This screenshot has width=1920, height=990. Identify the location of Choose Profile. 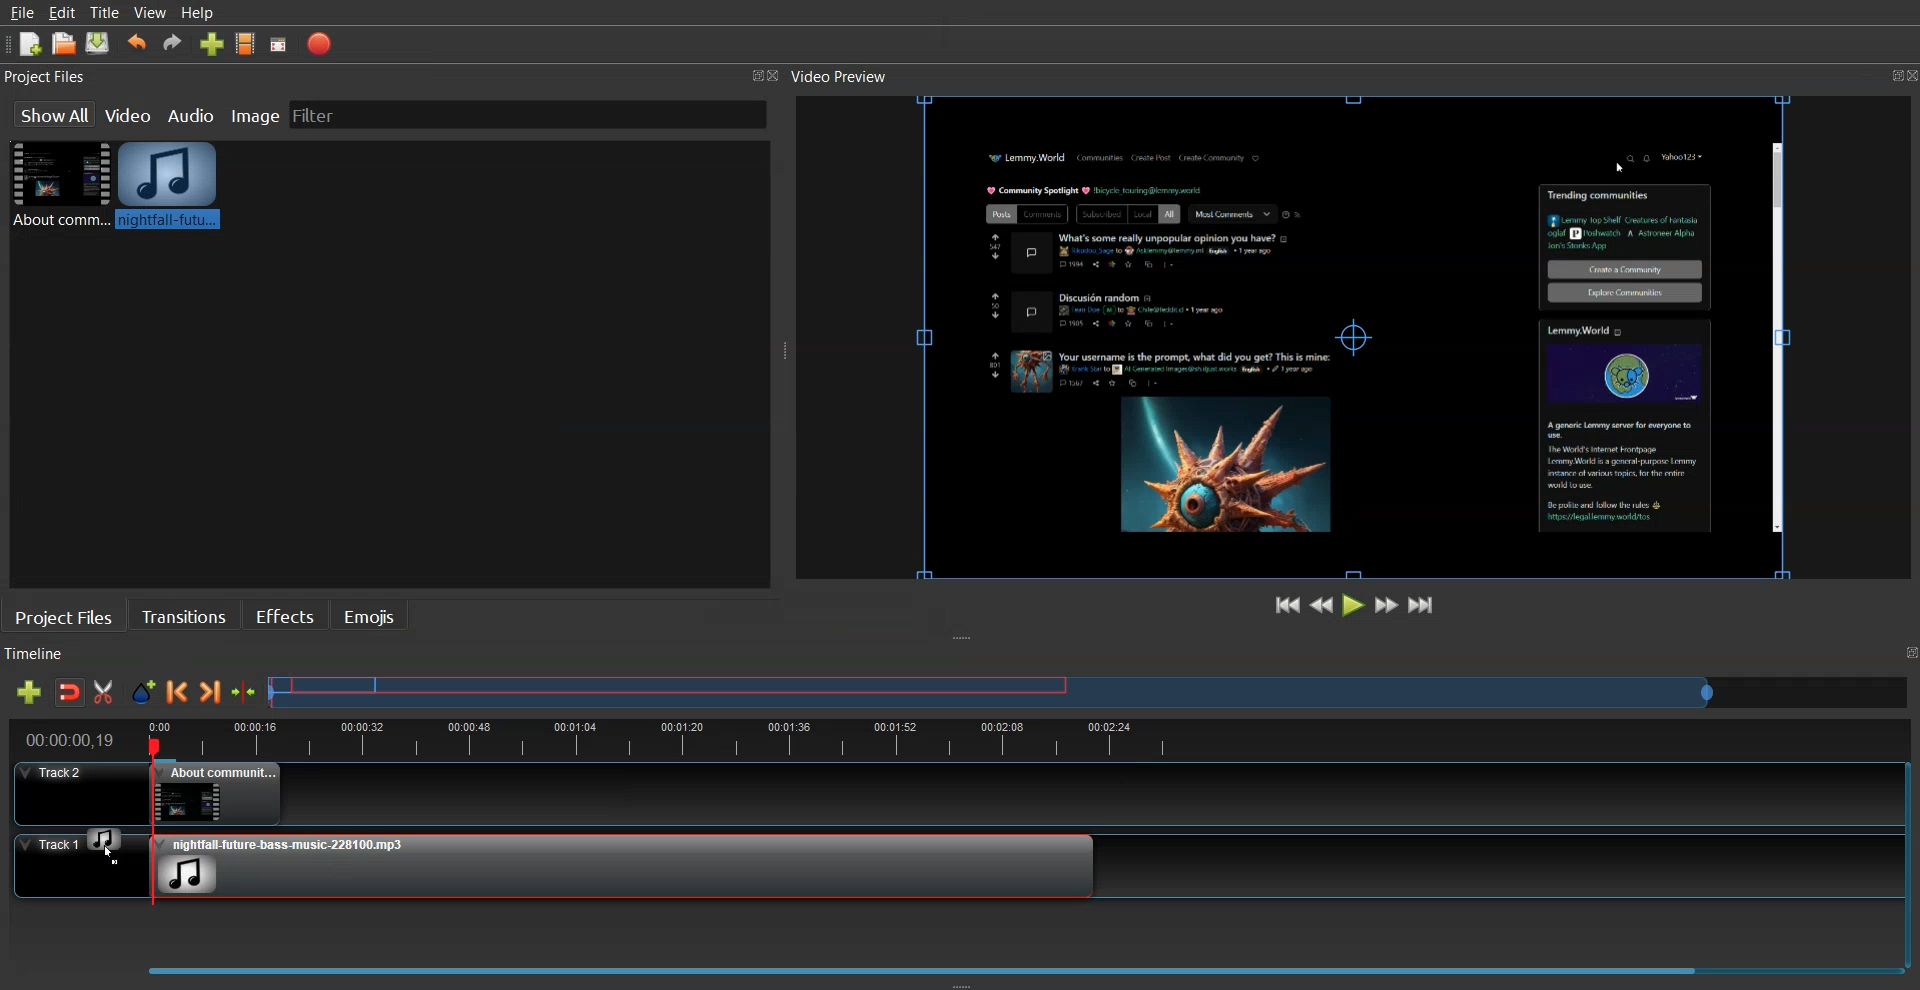
(246, 43).